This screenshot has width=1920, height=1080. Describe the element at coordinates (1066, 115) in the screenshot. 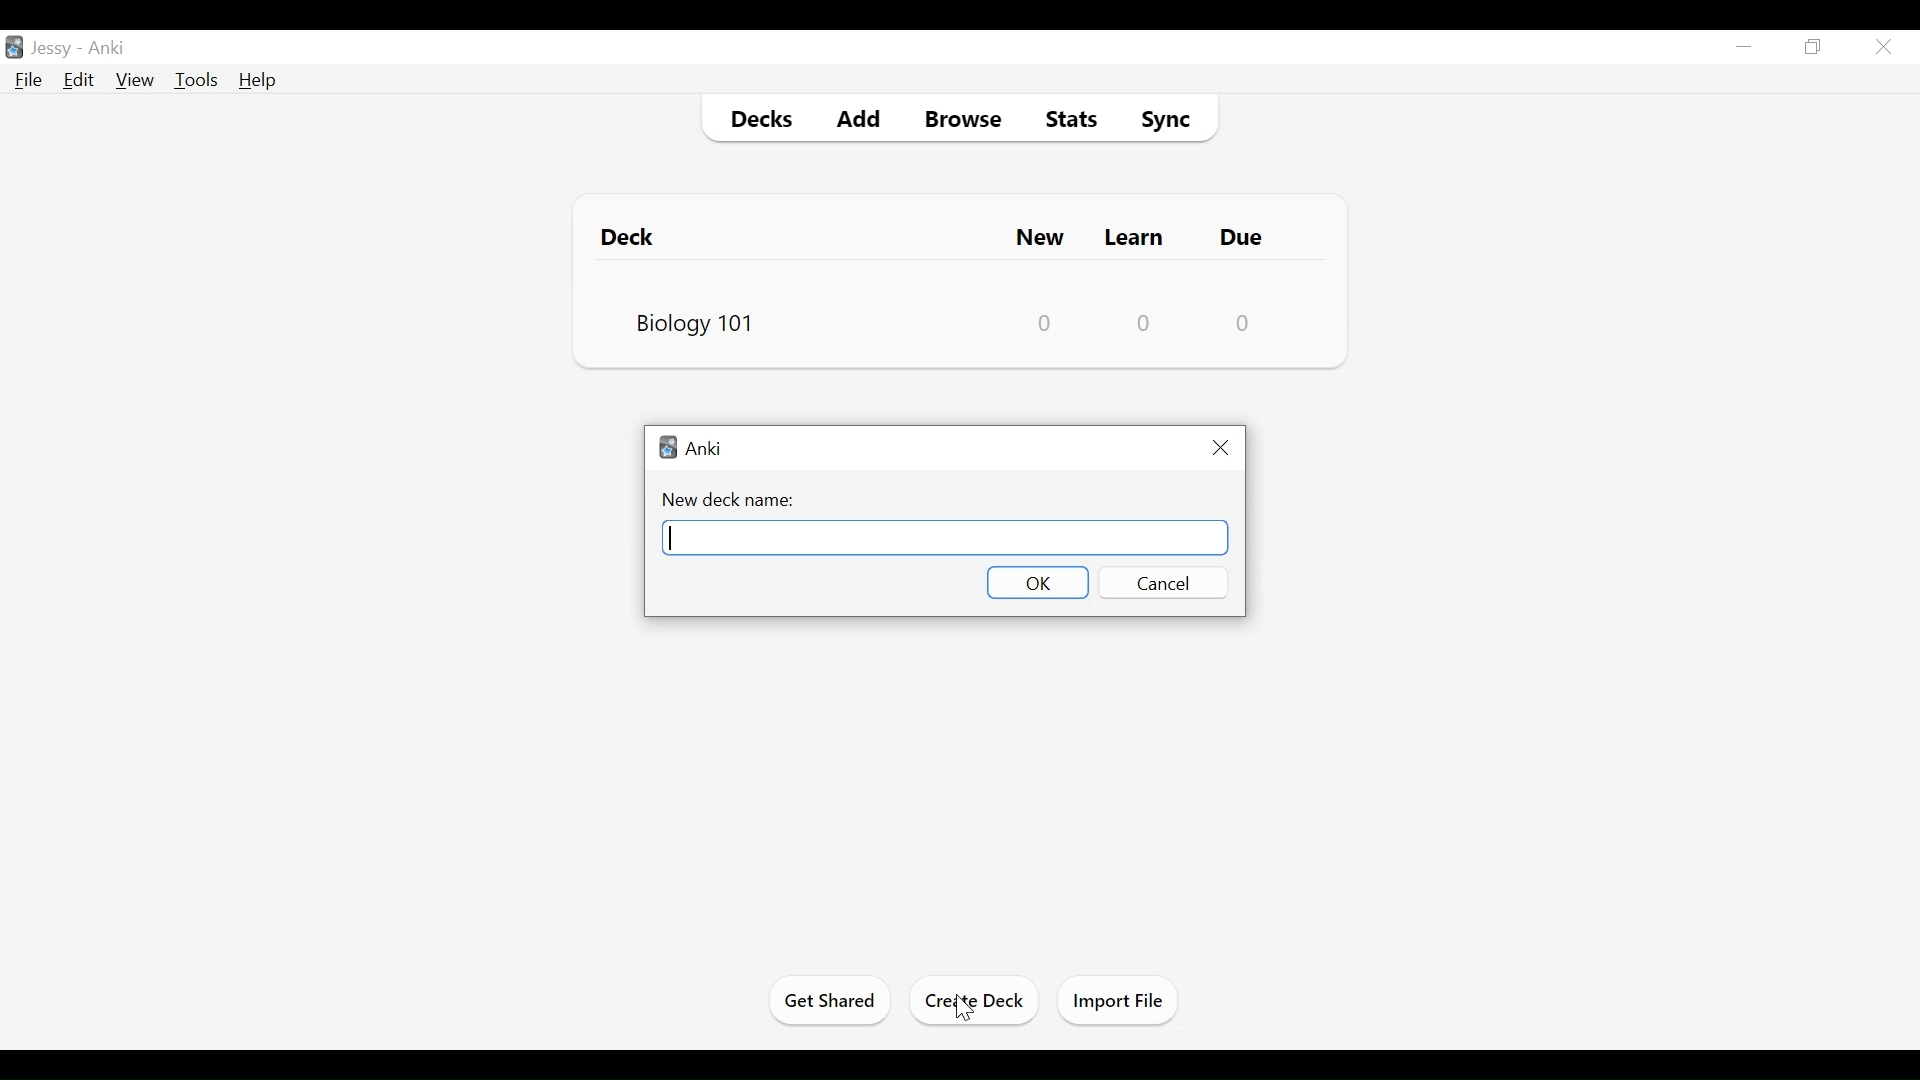

I see `Stats` at that location.